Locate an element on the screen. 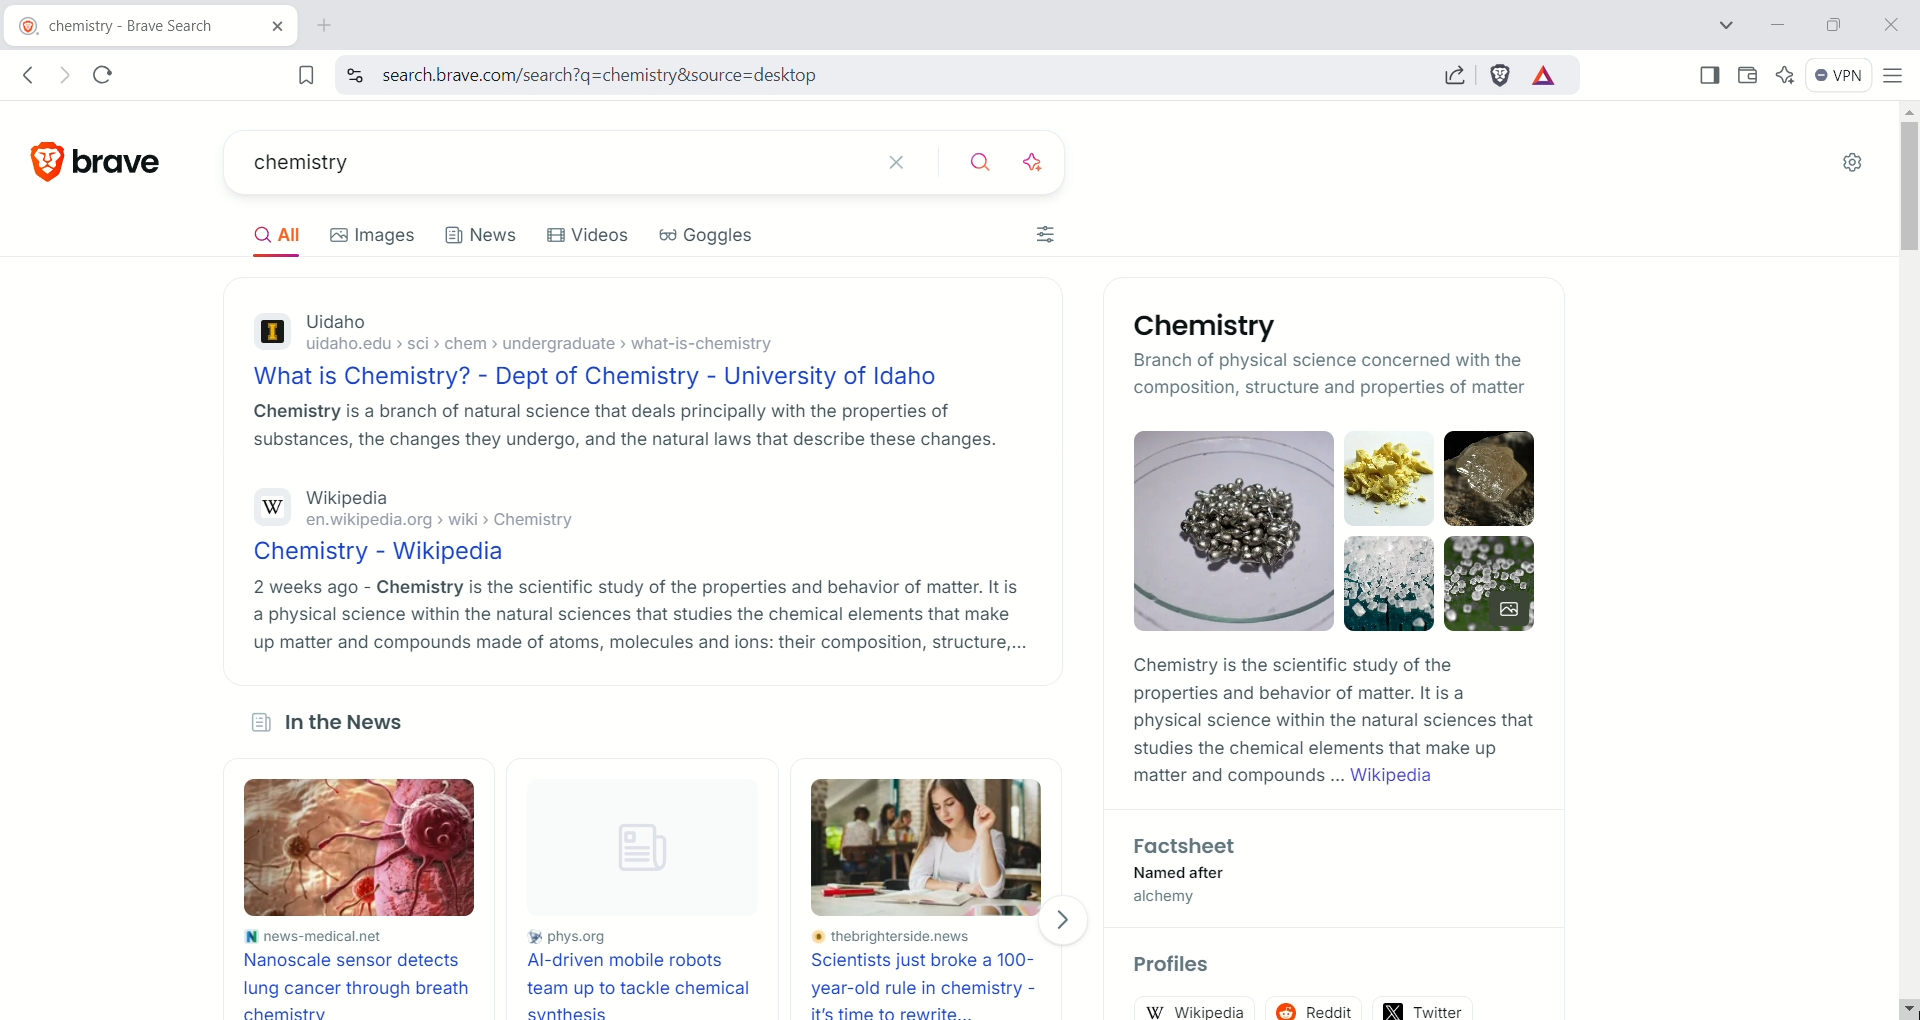 This screenshot has width=1920, height=1020. answer with AI is located at coordinates (1045, 159).